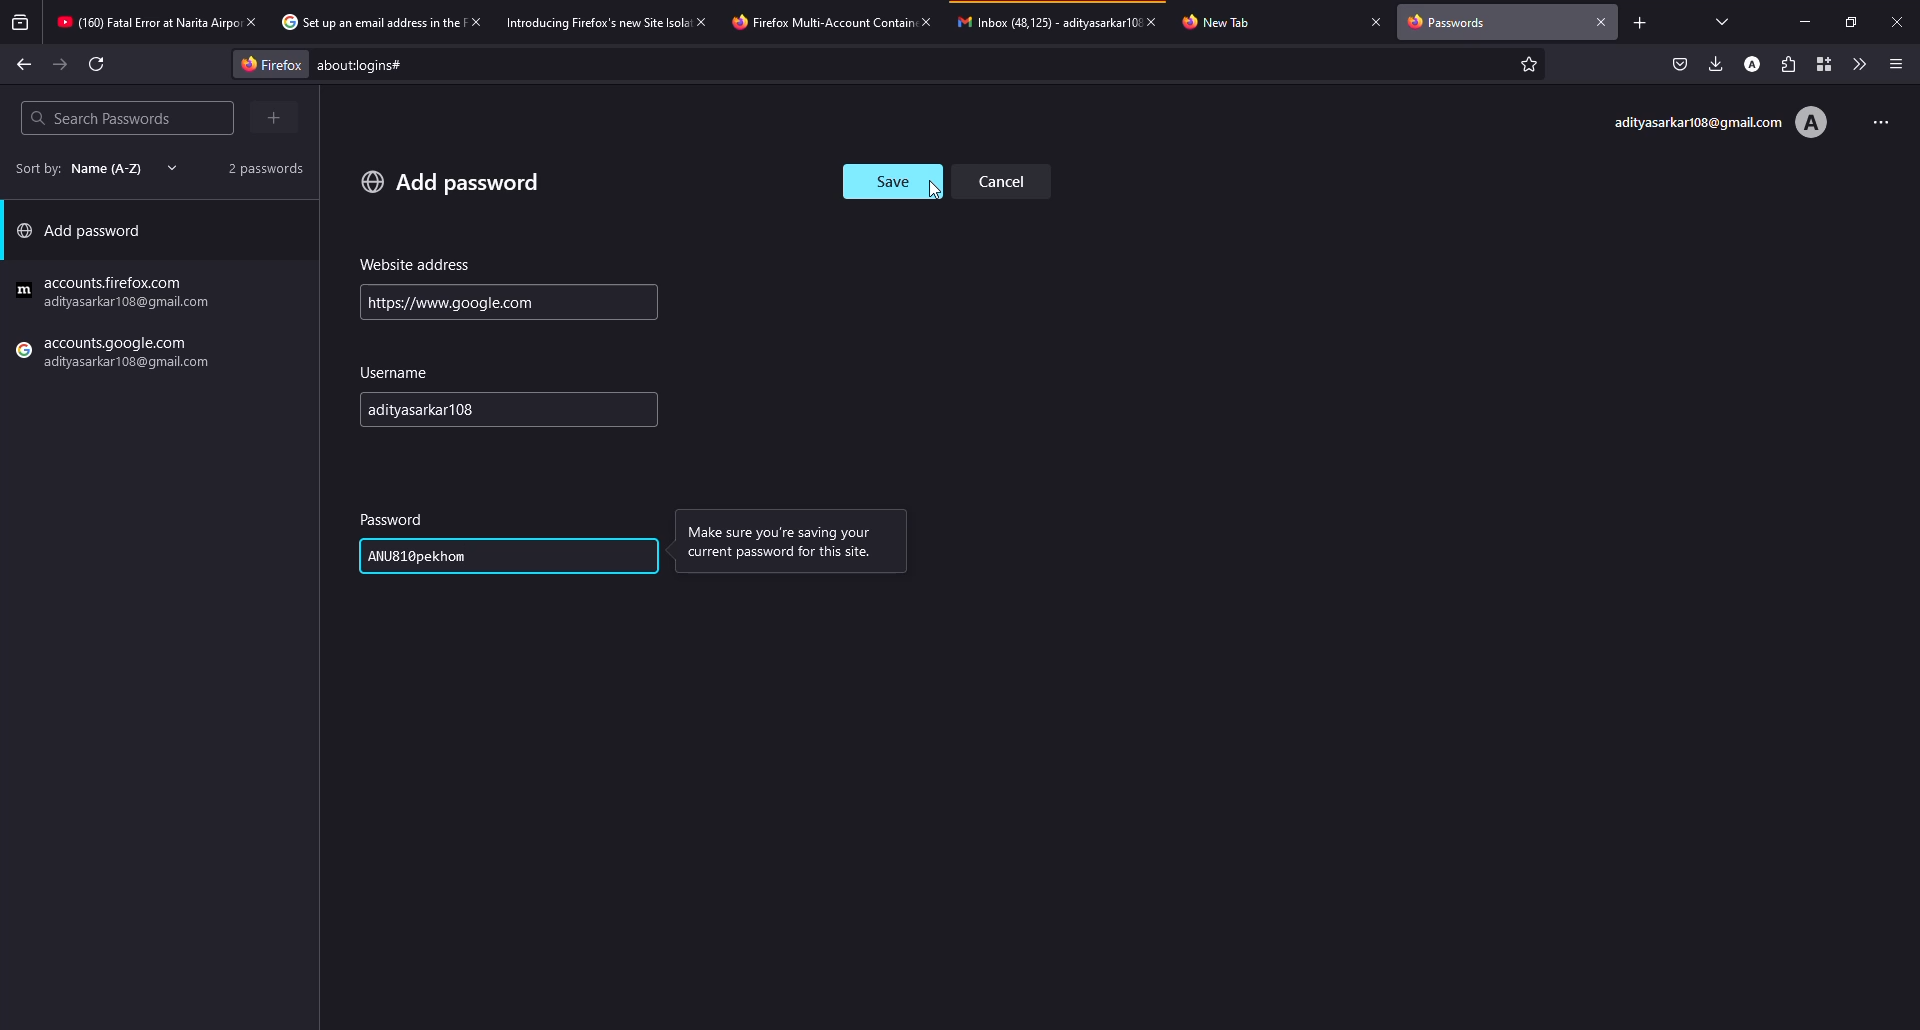 This screenshot has height=1030, width=1920. I want to click on tab, so click(144, 24).